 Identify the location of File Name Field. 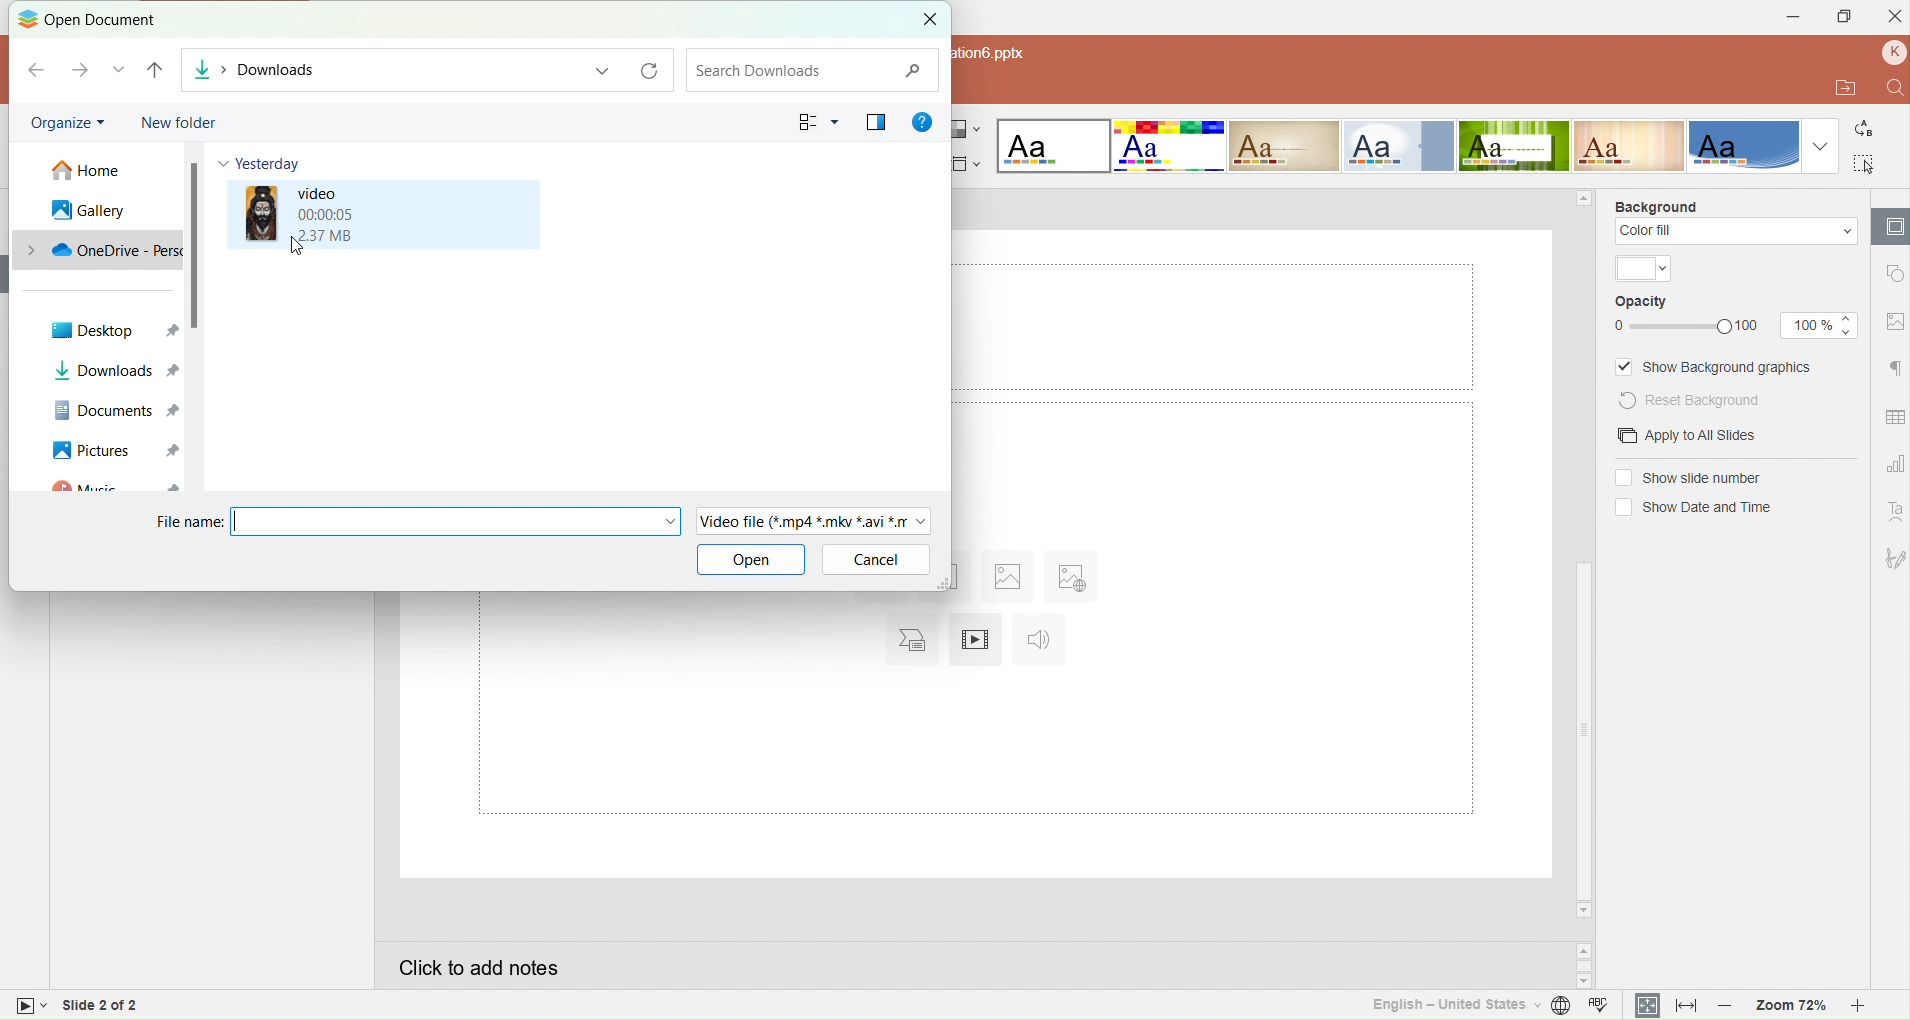
(454, 523).